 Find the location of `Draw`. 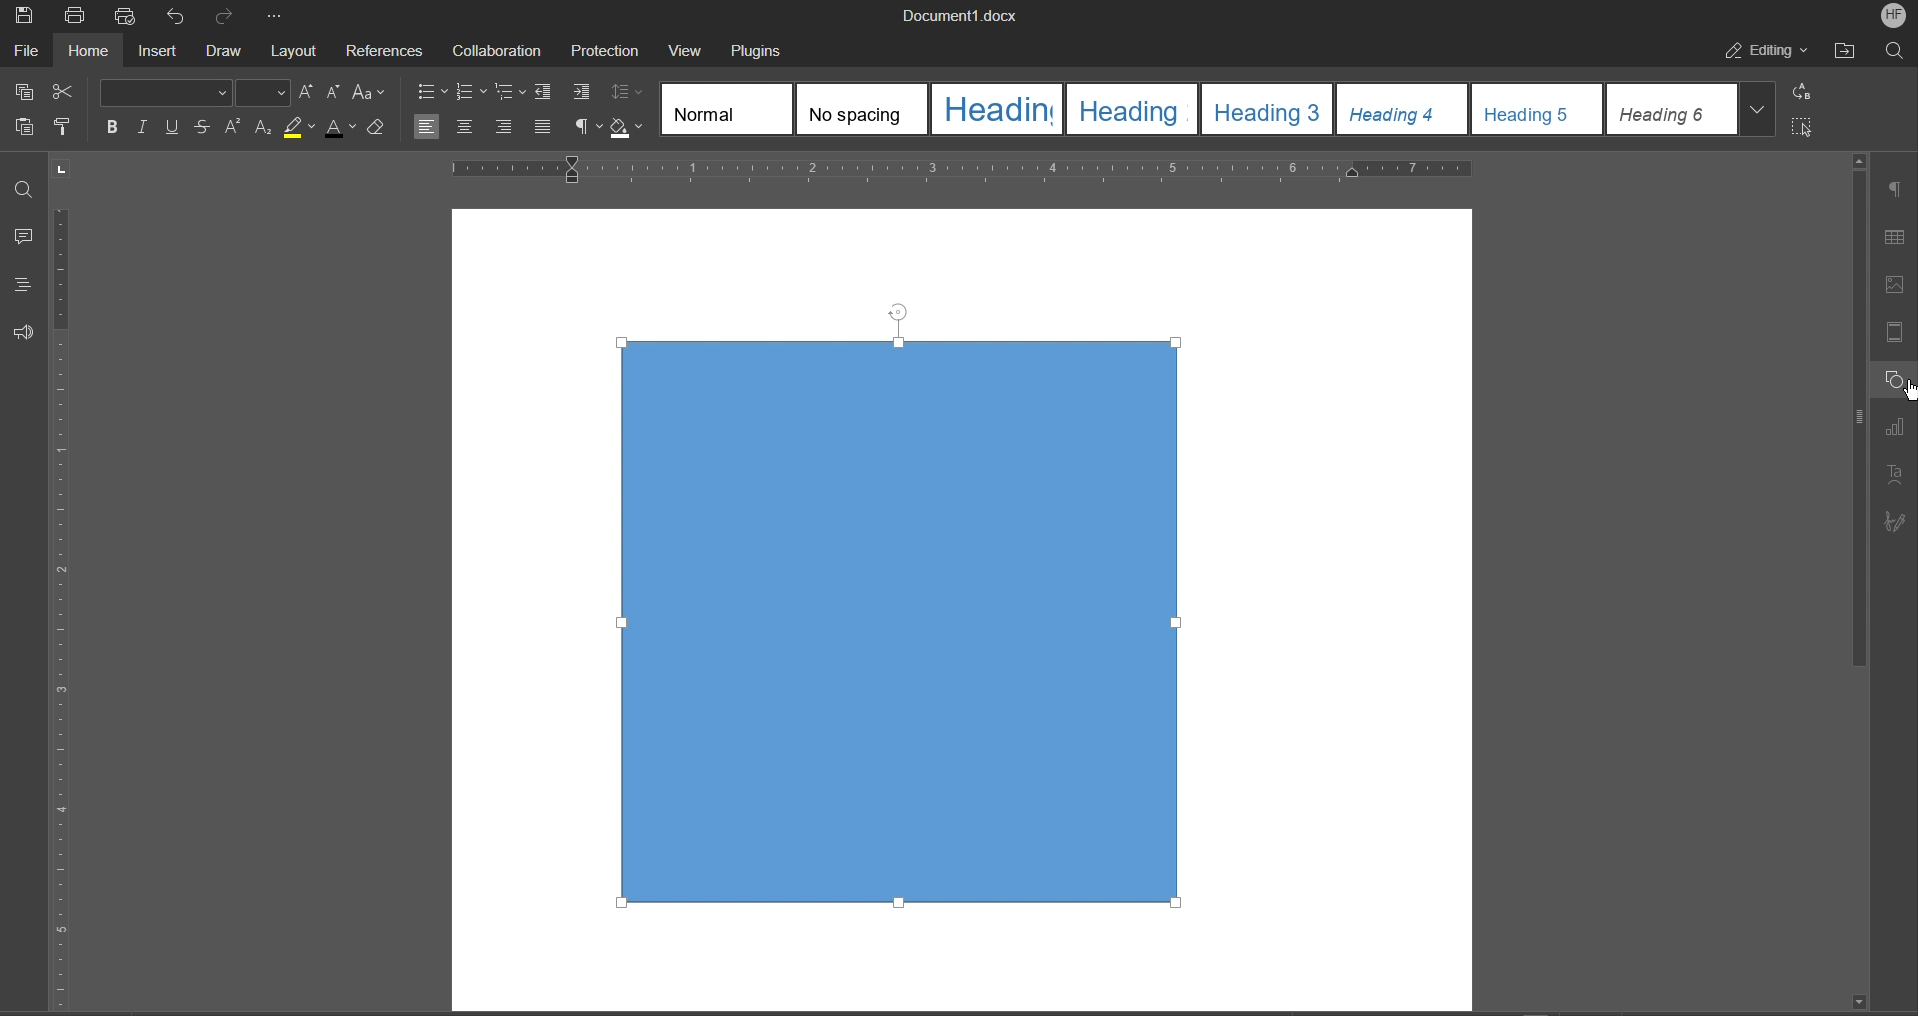

Draw is located at coordinates (226, 50).